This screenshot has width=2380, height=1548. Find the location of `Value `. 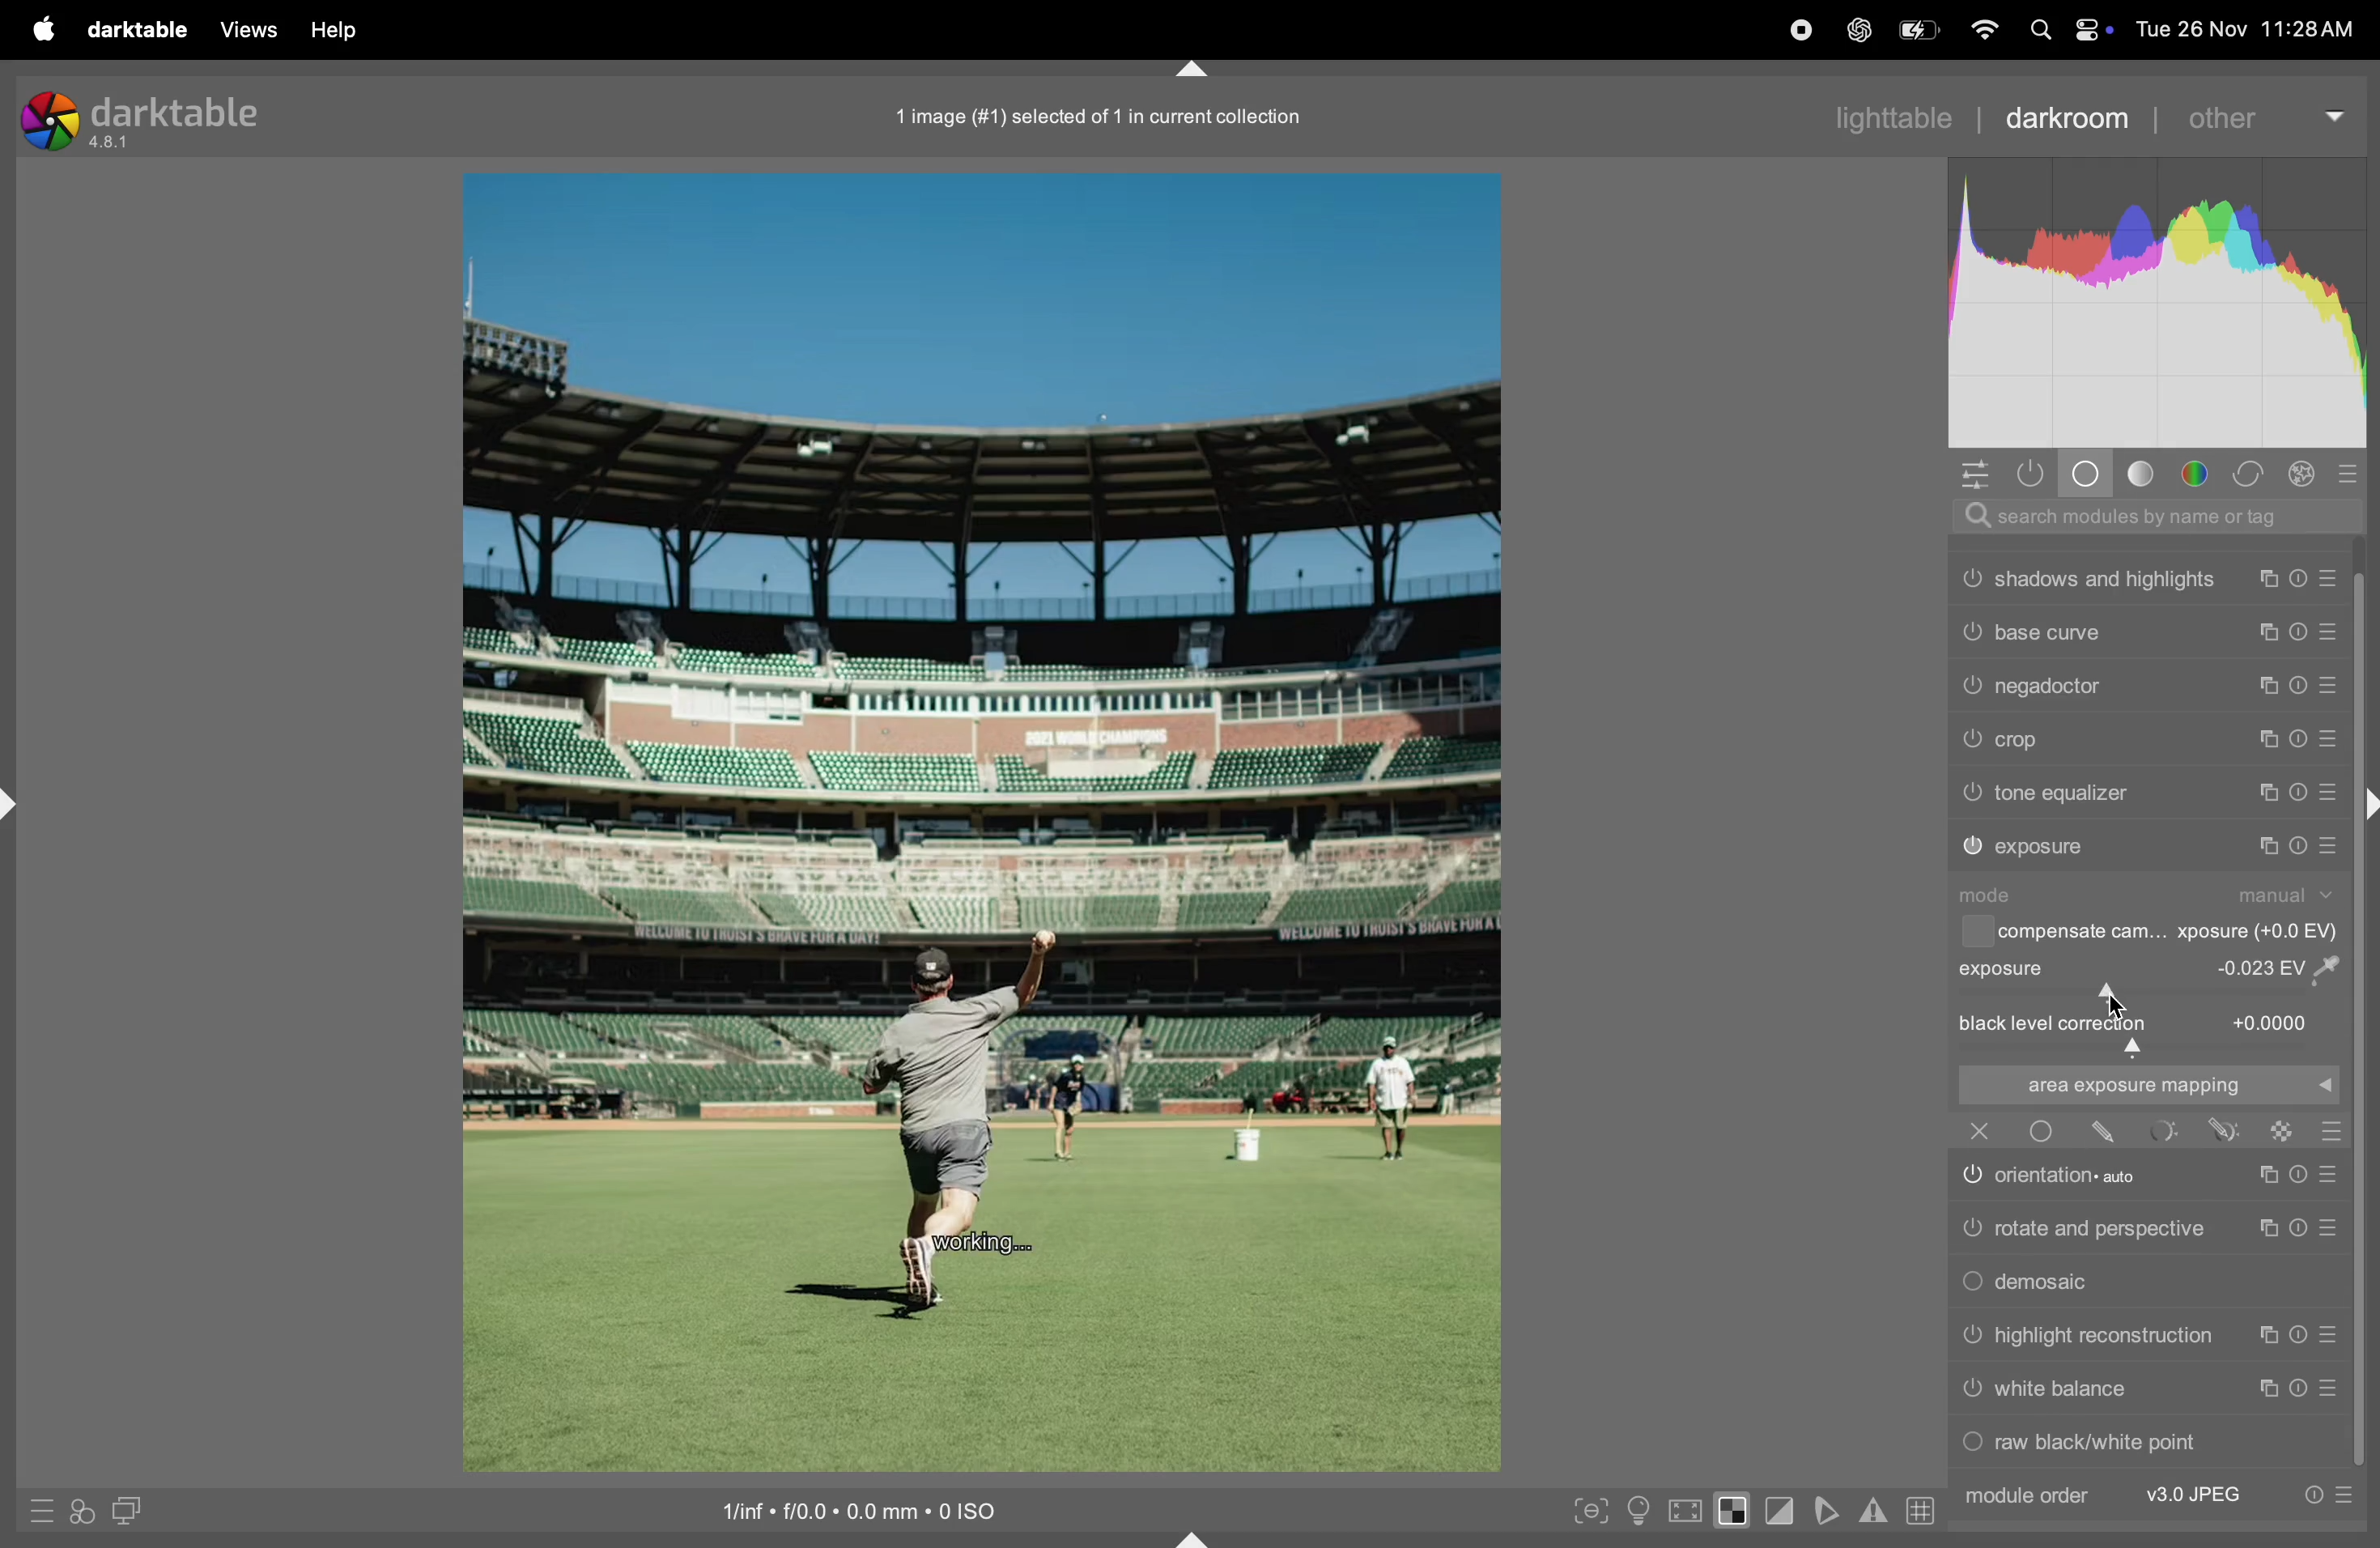

Value  is located at coordinates (2273, 1021).